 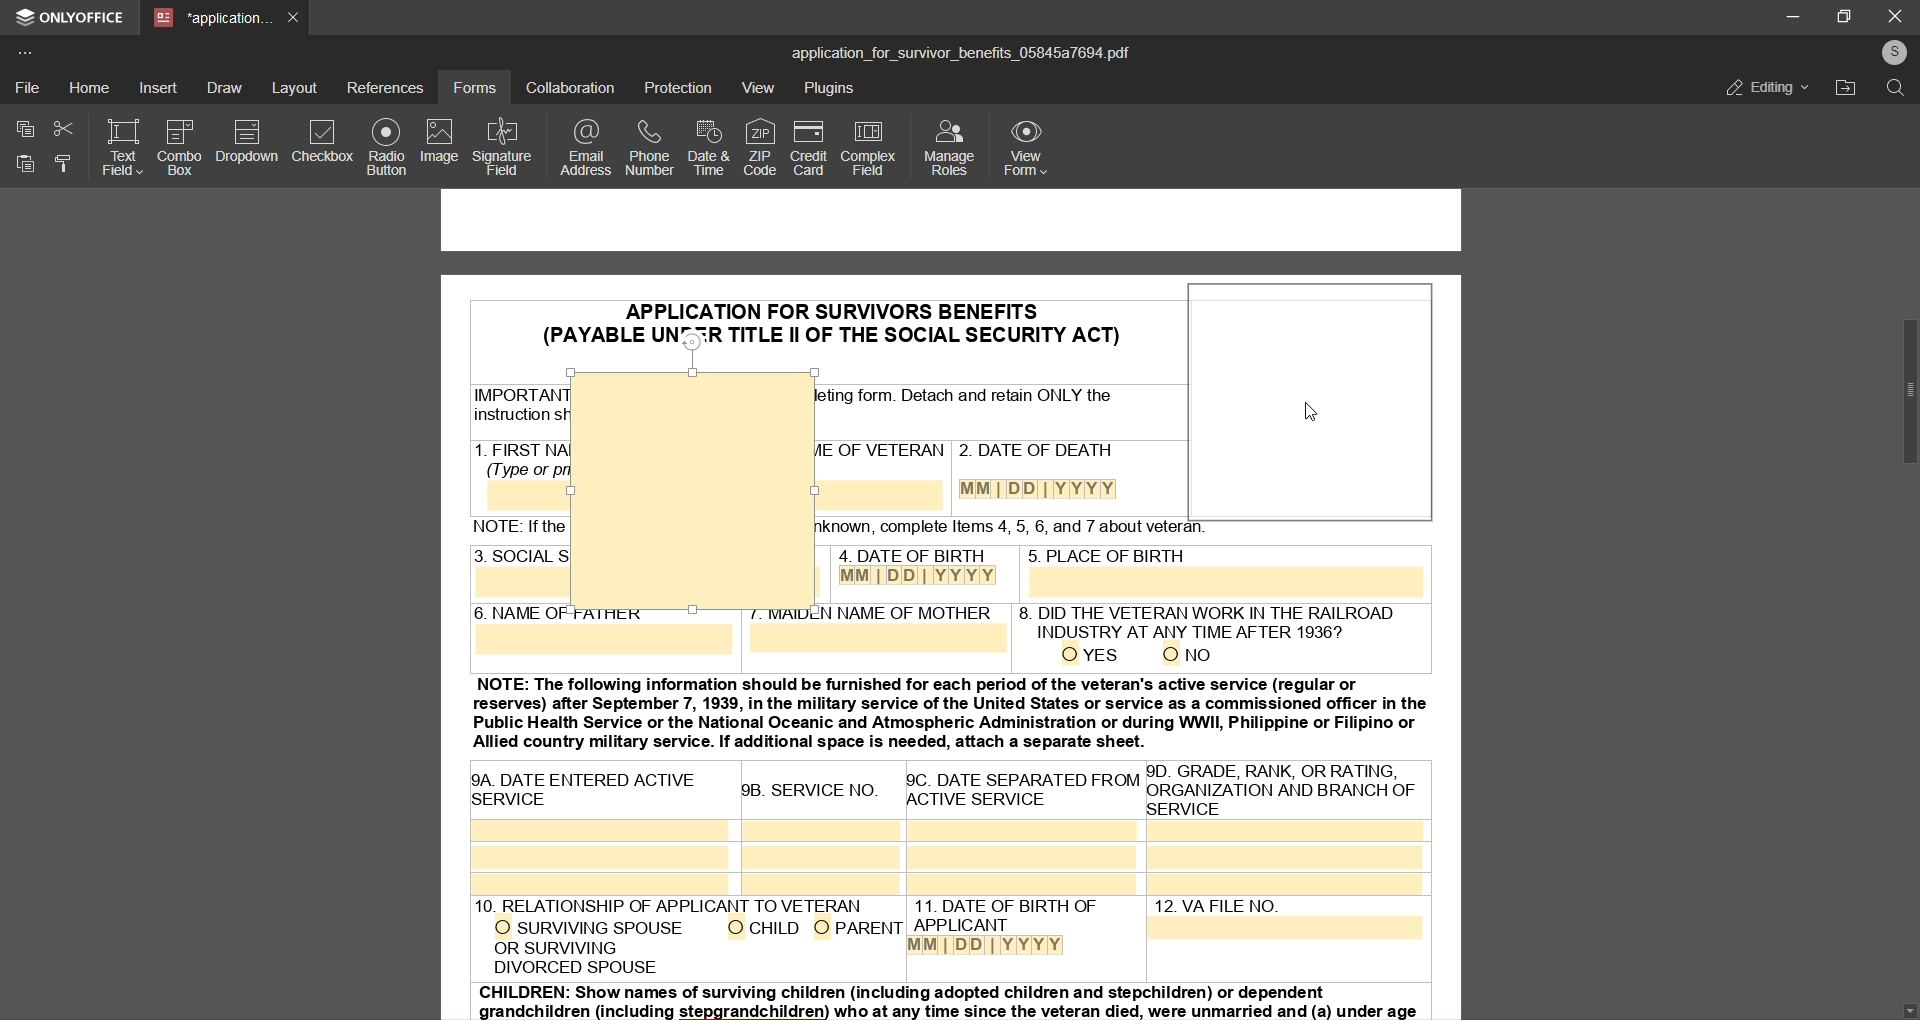 I want to click on move down, so click(x=1897, y=1003).